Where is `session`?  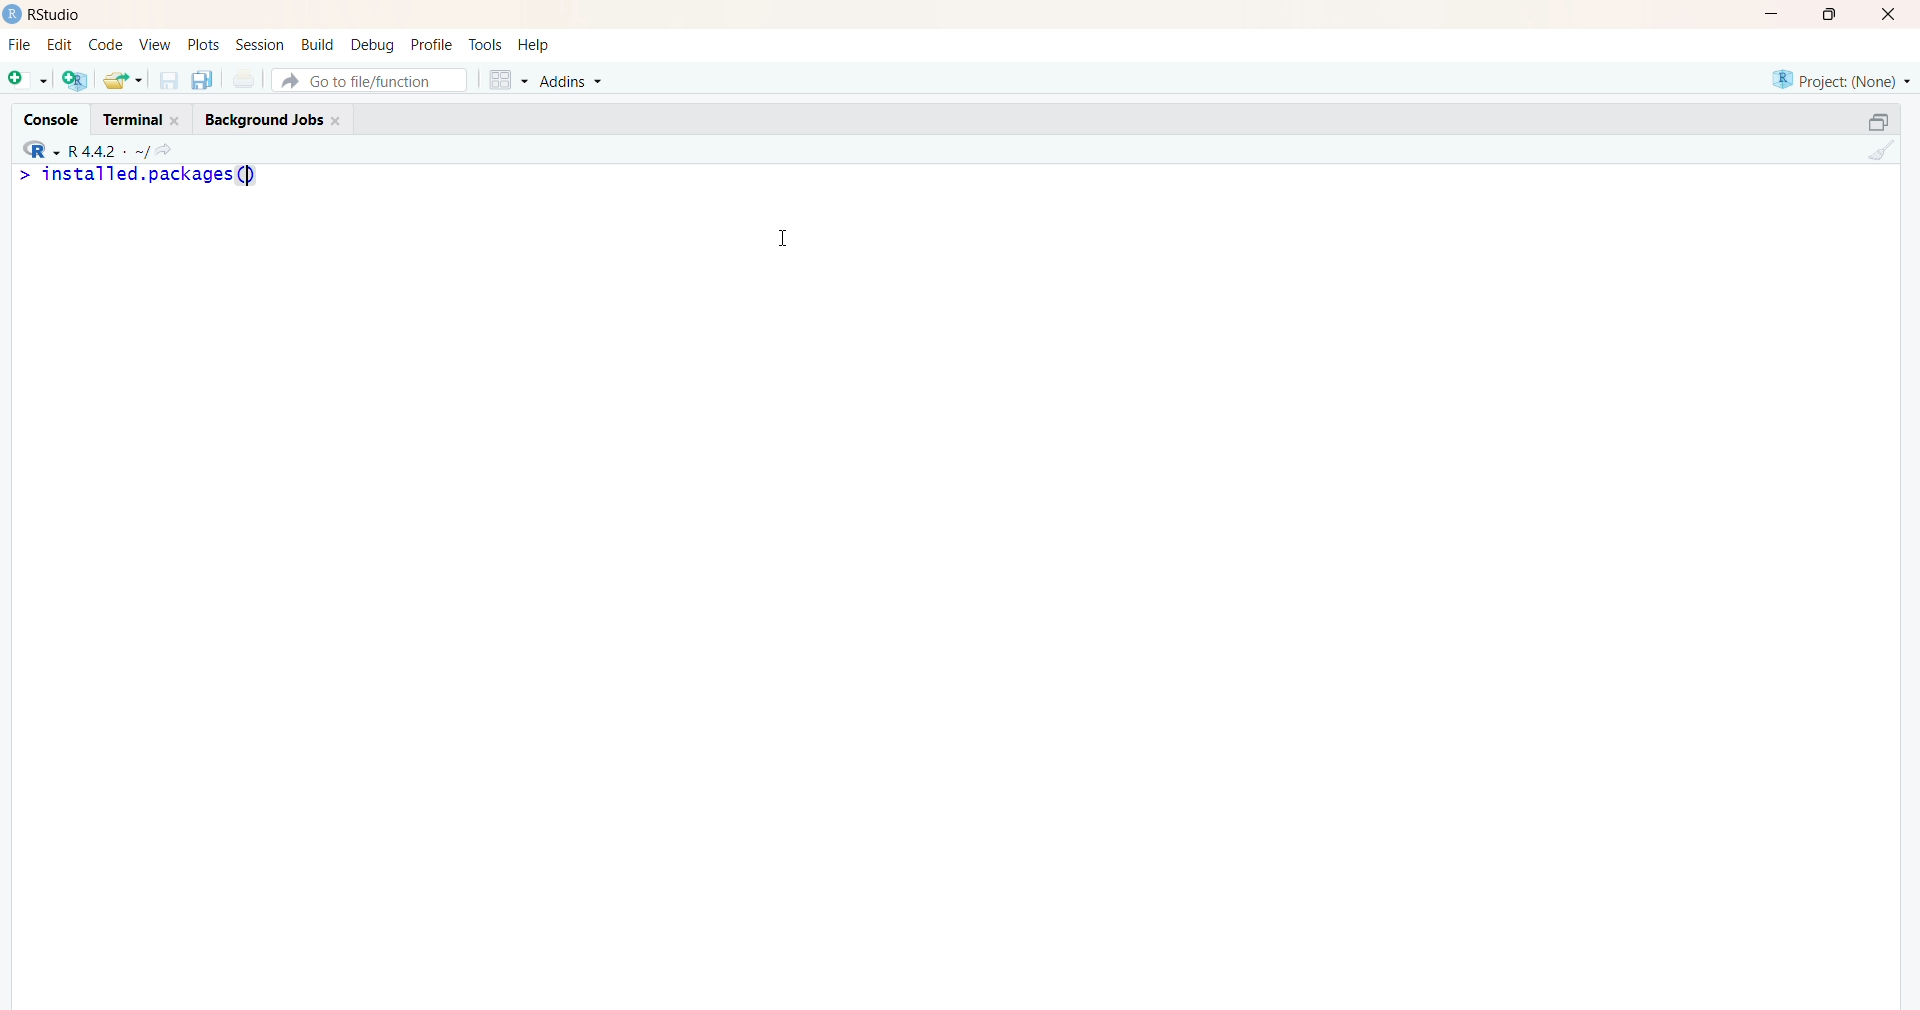 session is located at coordinates (260, 45).